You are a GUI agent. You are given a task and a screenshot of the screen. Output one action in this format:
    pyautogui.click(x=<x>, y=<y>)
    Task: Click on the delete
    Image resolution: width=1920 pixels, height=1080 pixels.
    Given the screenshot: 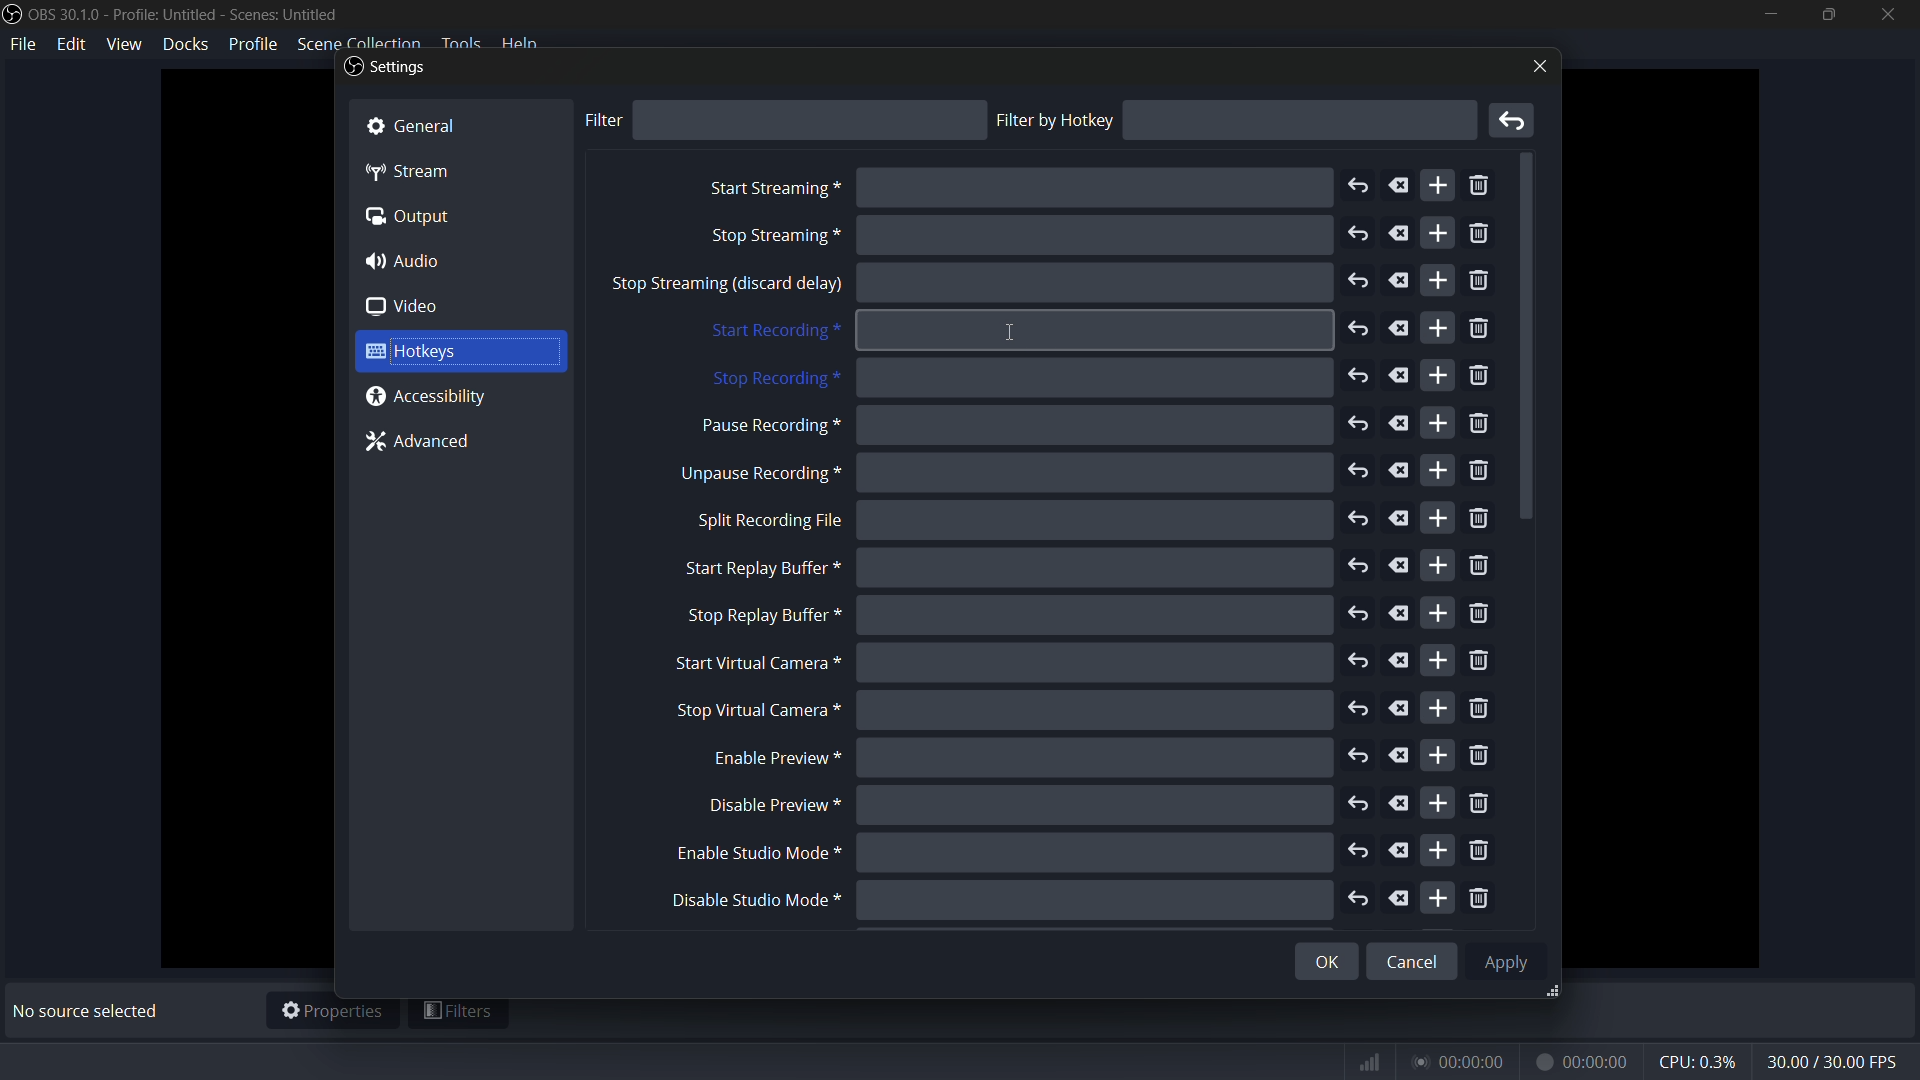 What is the action you would take?
    pyautogui.click(x=1400, y=423)
    